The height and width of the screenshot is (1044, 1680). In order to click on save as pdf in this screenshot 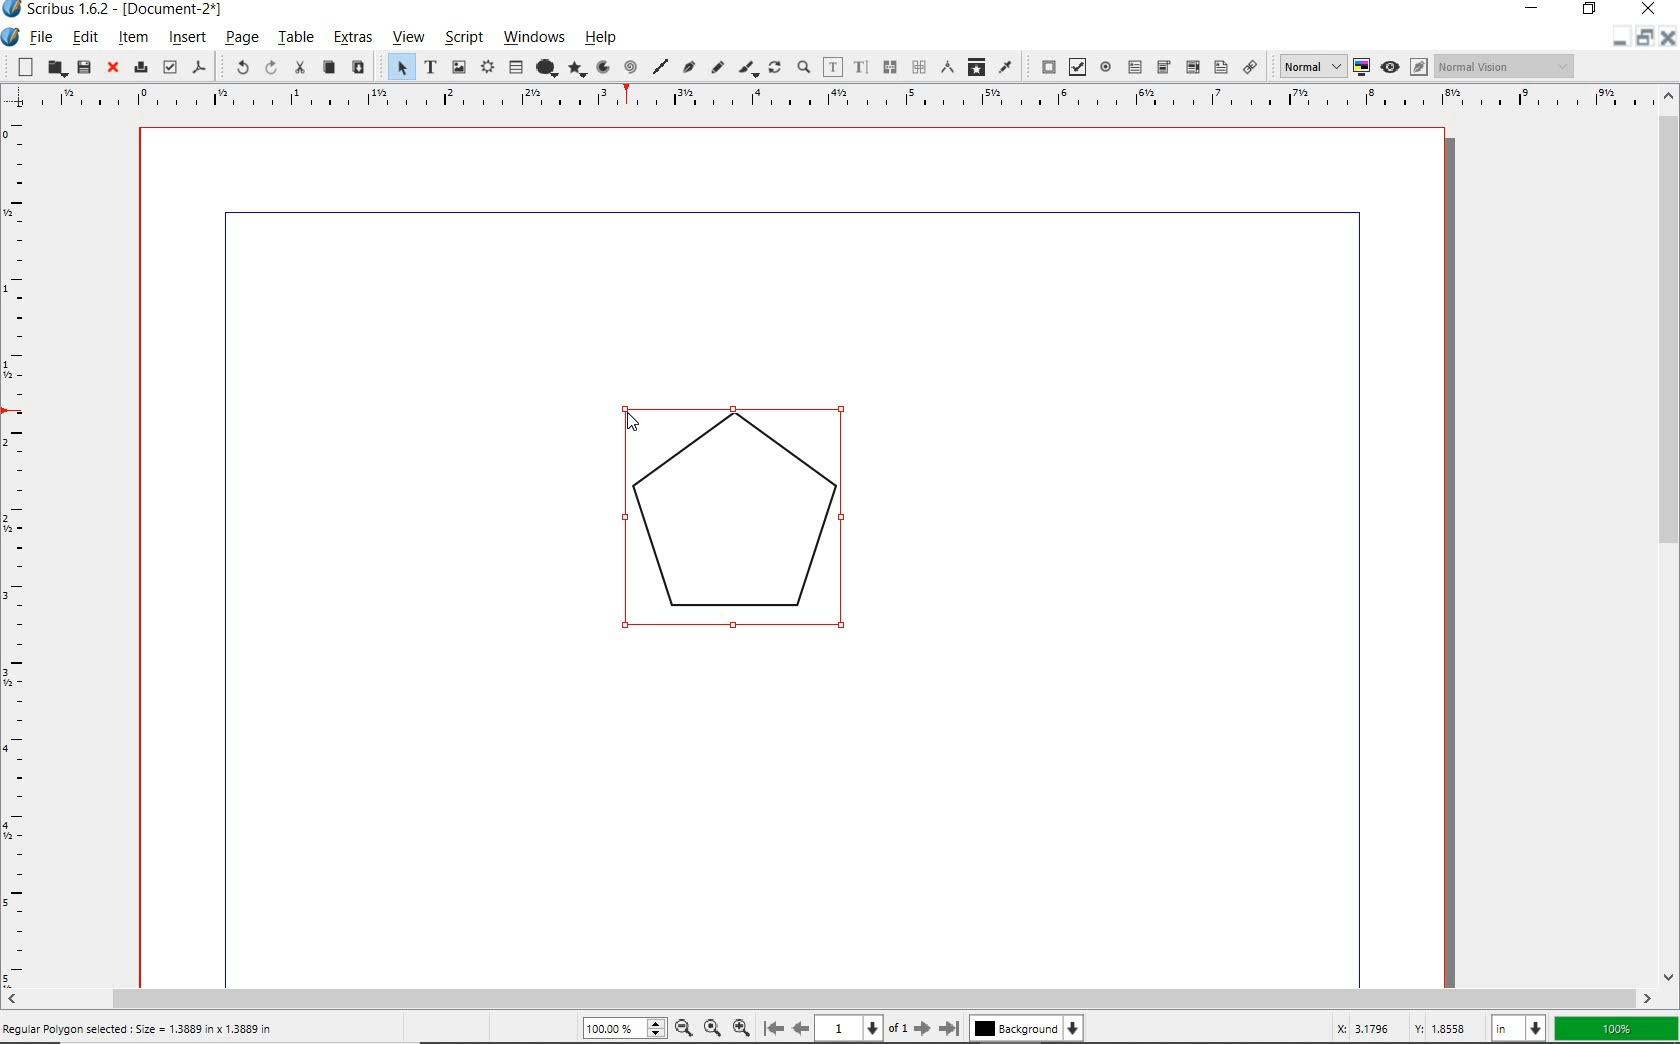, I will do `click(200, 66)`.